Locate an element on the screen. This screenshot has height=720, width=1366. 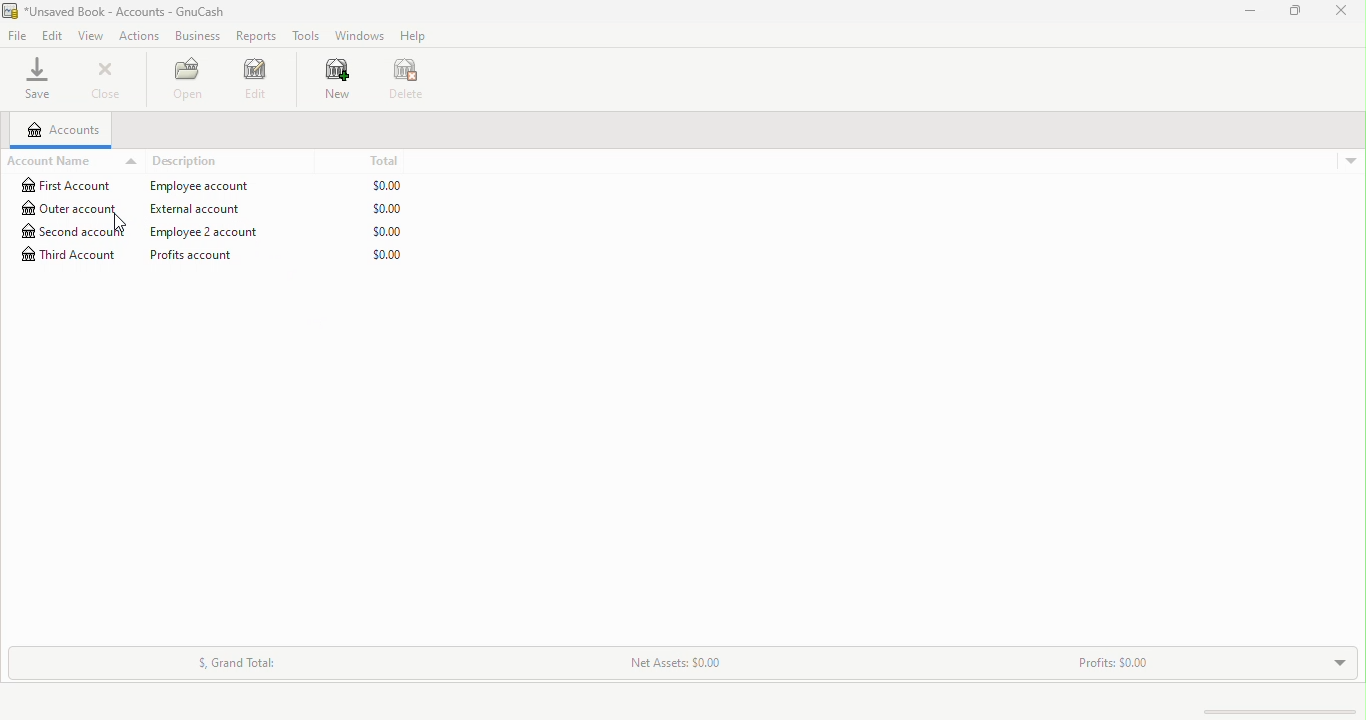
Close is located at coordinates (105, 78).